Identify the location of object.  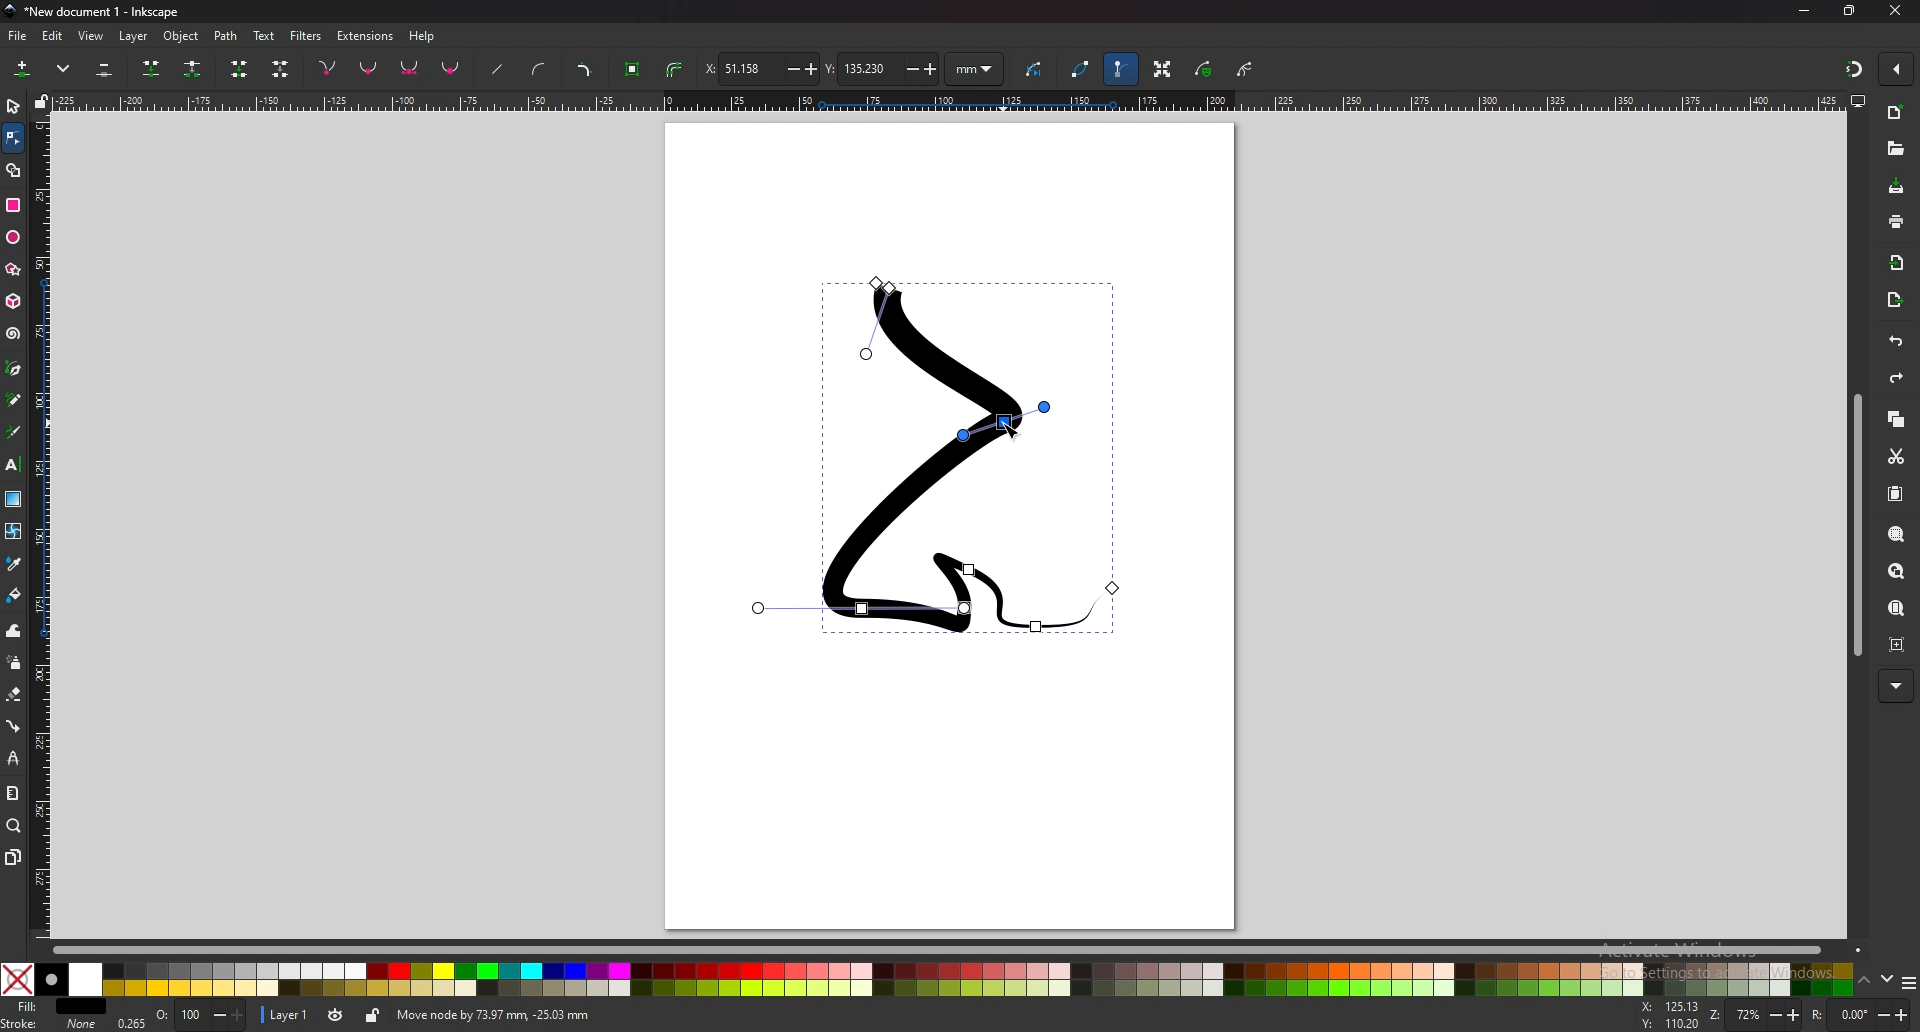
(184, 36).